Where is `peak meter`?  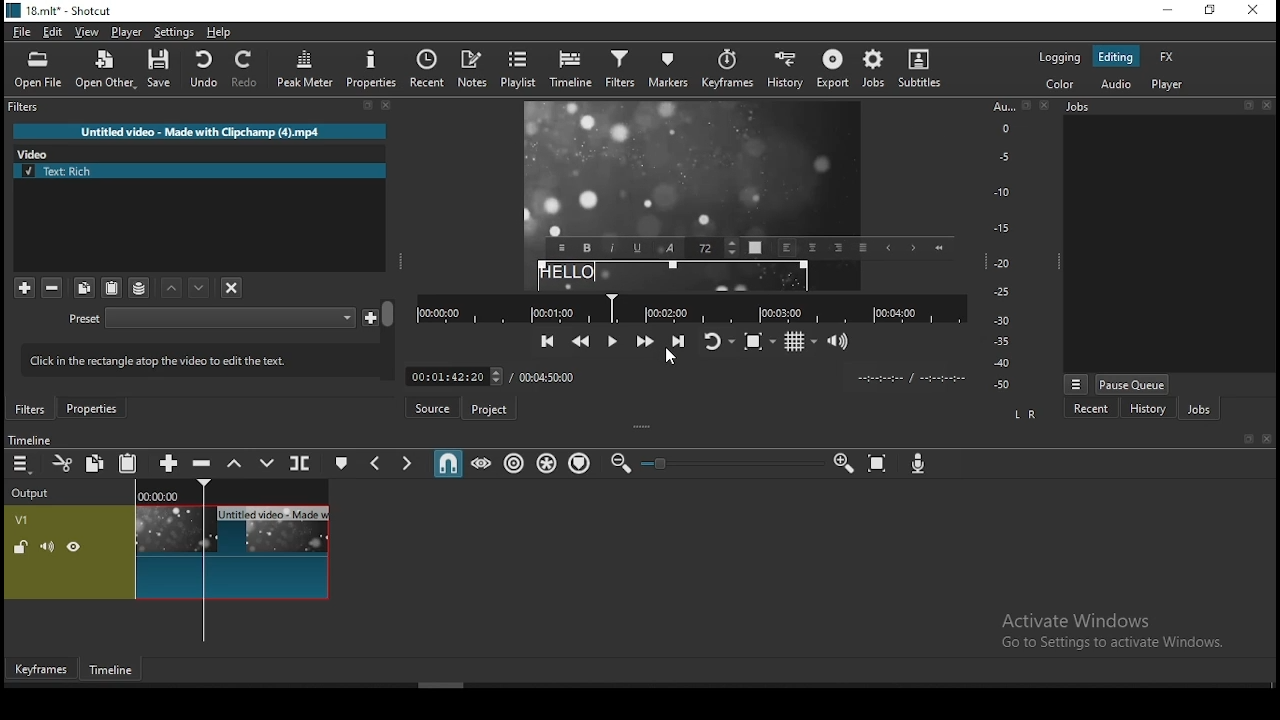 peak meter is located at coordinates (305, 68).